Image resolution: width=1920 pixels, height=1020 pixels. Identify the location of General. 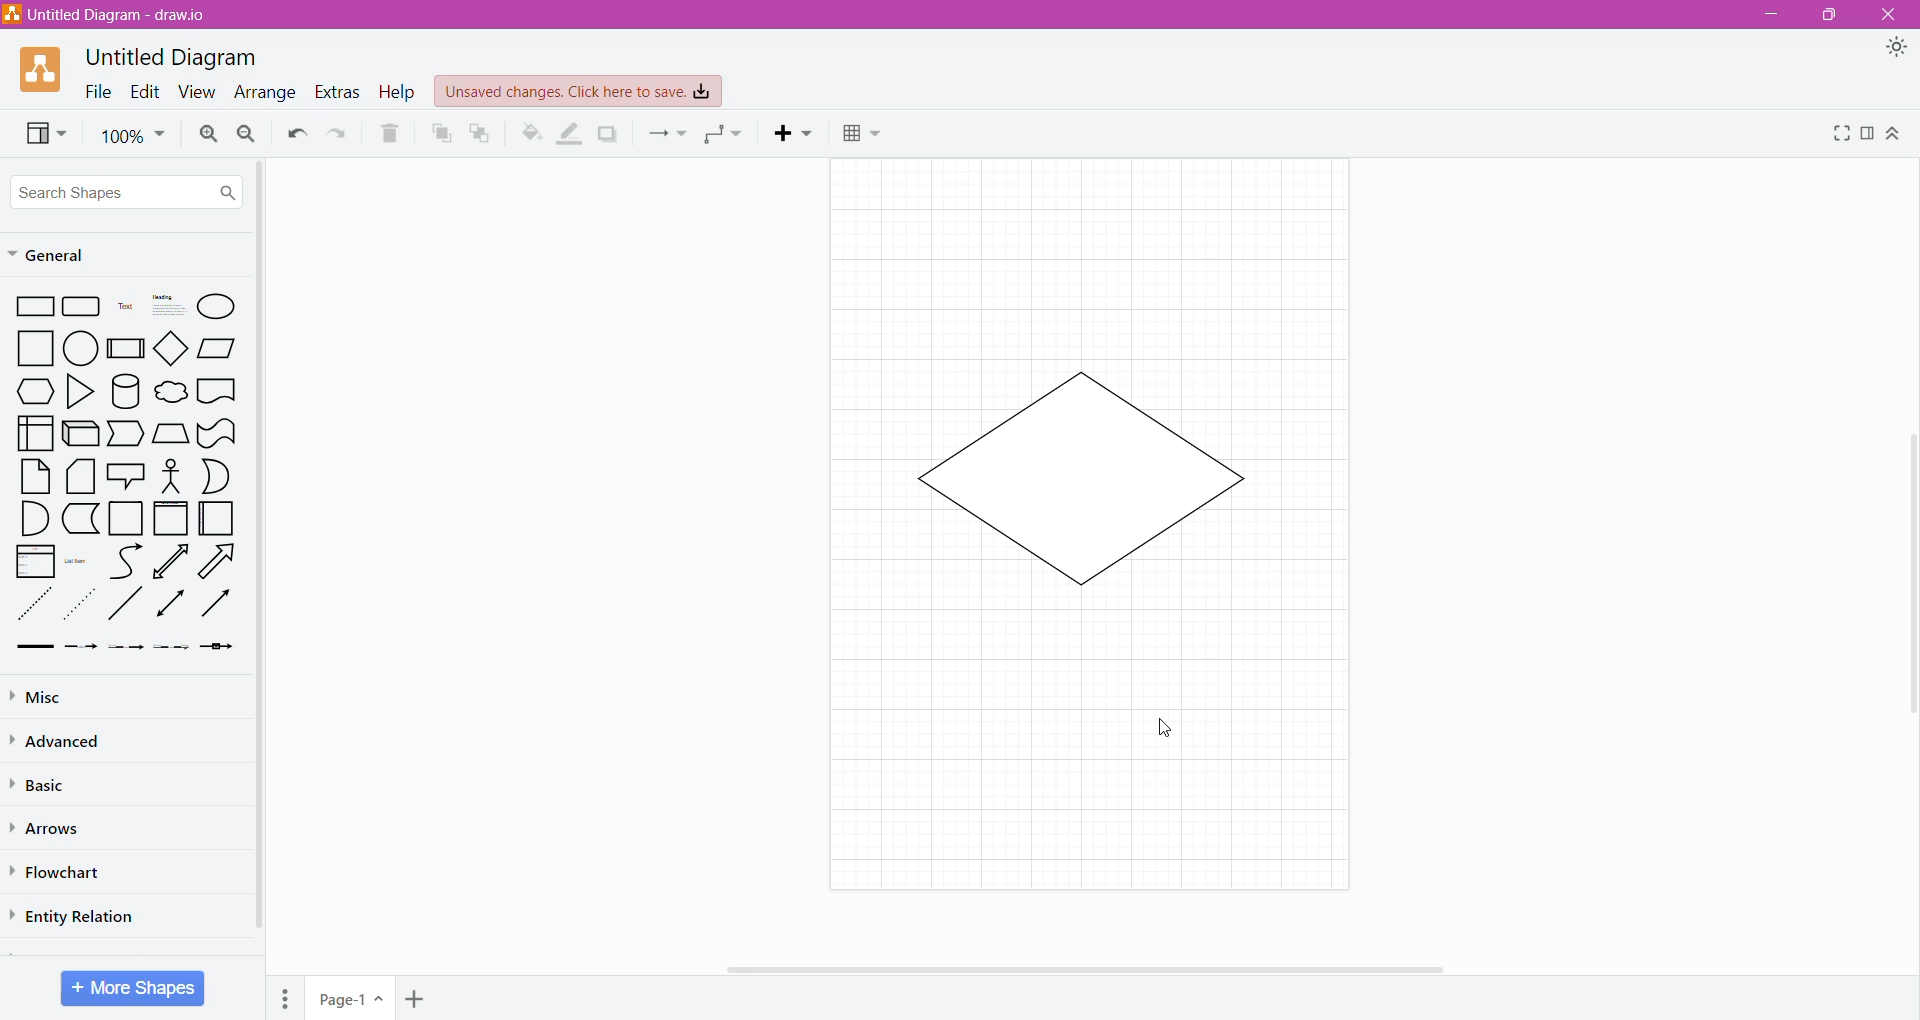
(105, 254).